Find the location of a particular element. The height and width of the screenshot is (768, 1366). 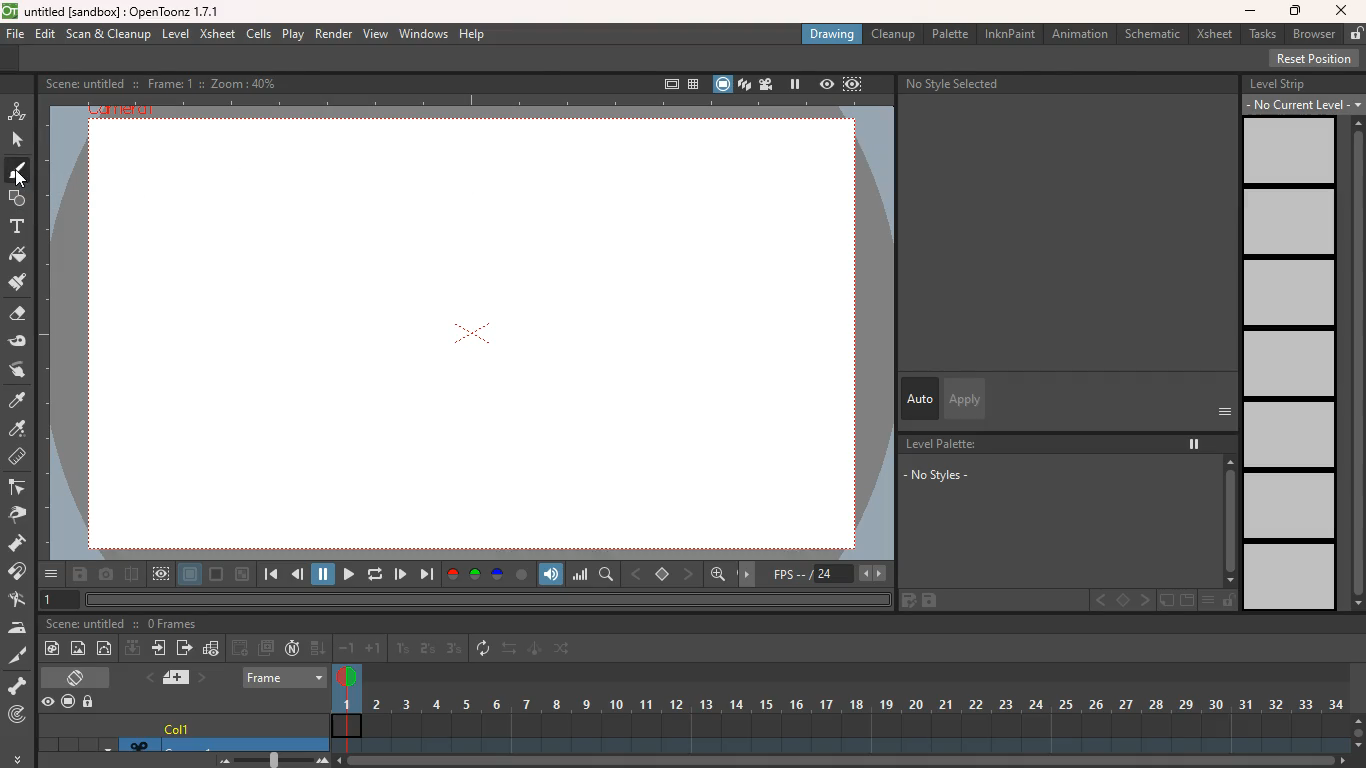

pause is located at coordinates (1192, 439).